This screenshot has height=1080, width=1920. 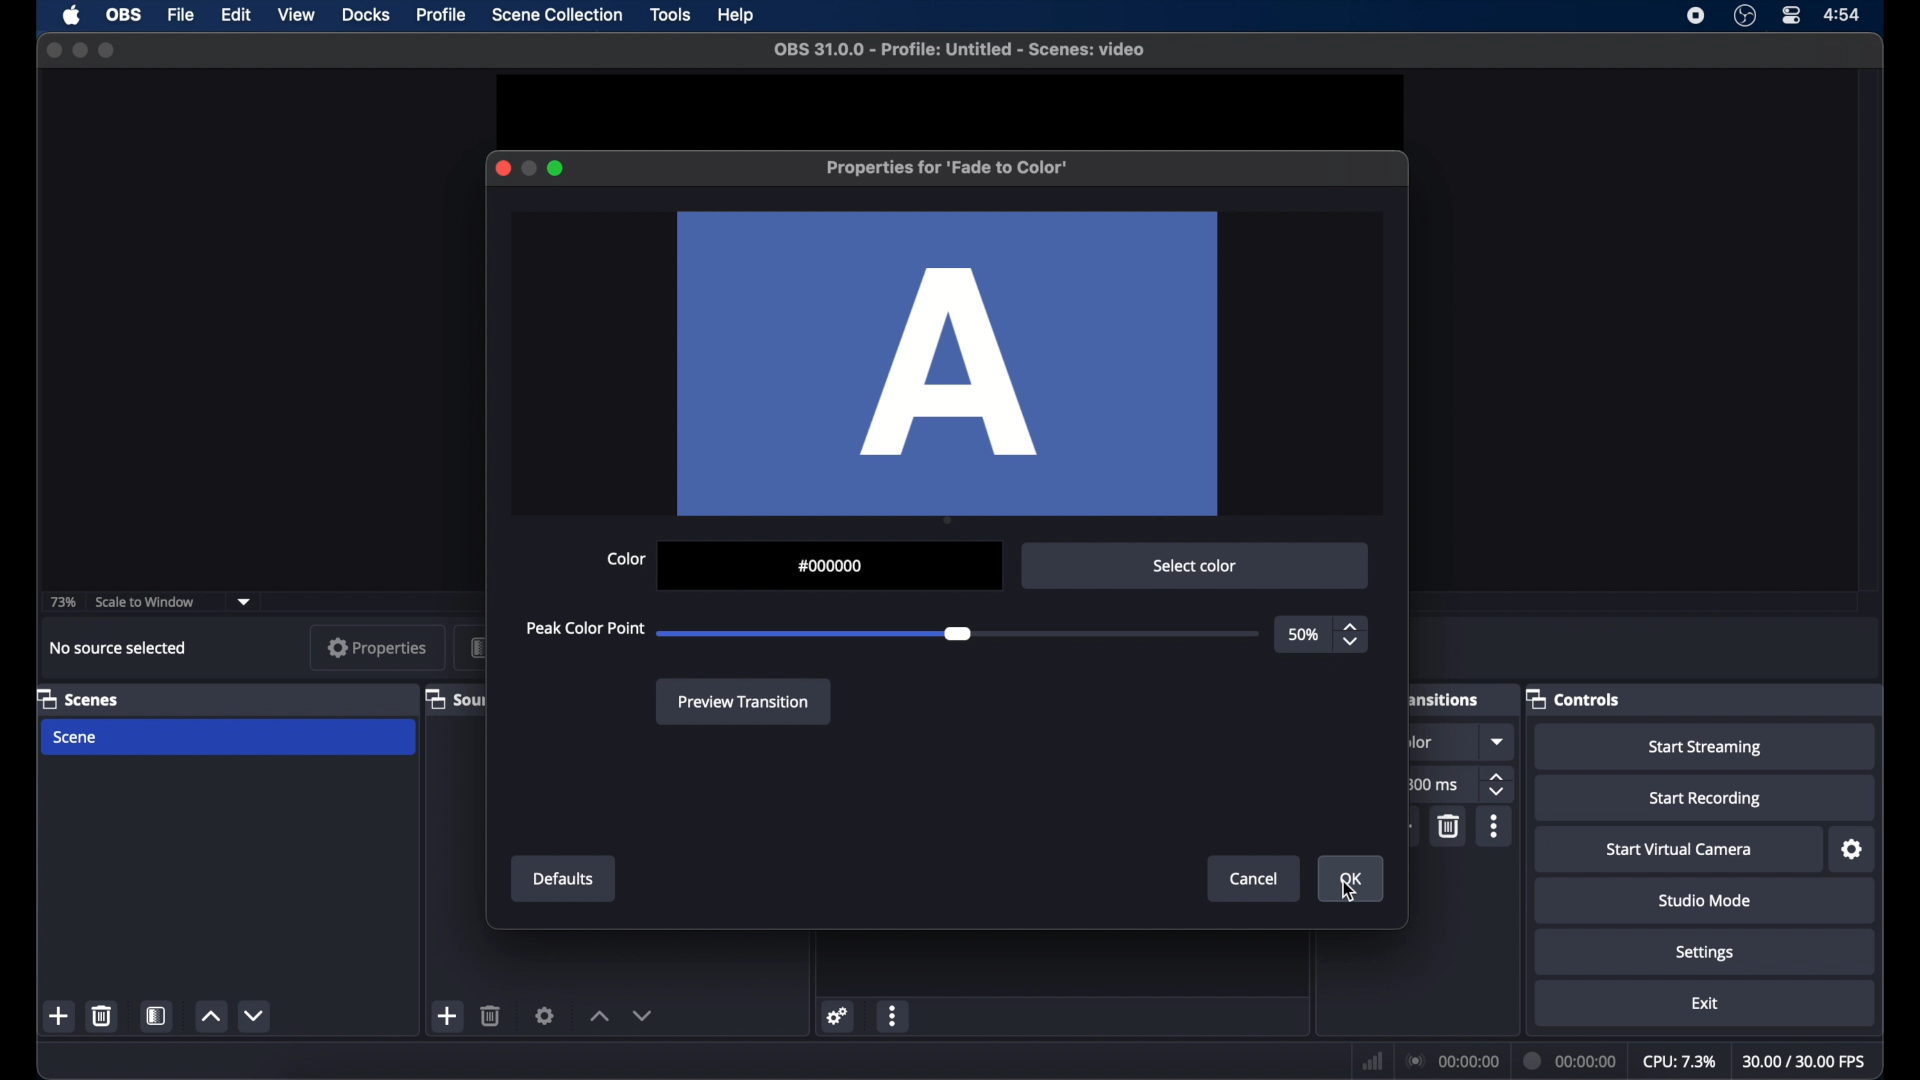 What do you see at coordinates (1255, 879) in the screenshot?
I see `cancel` at bounding box center [1255, 879].